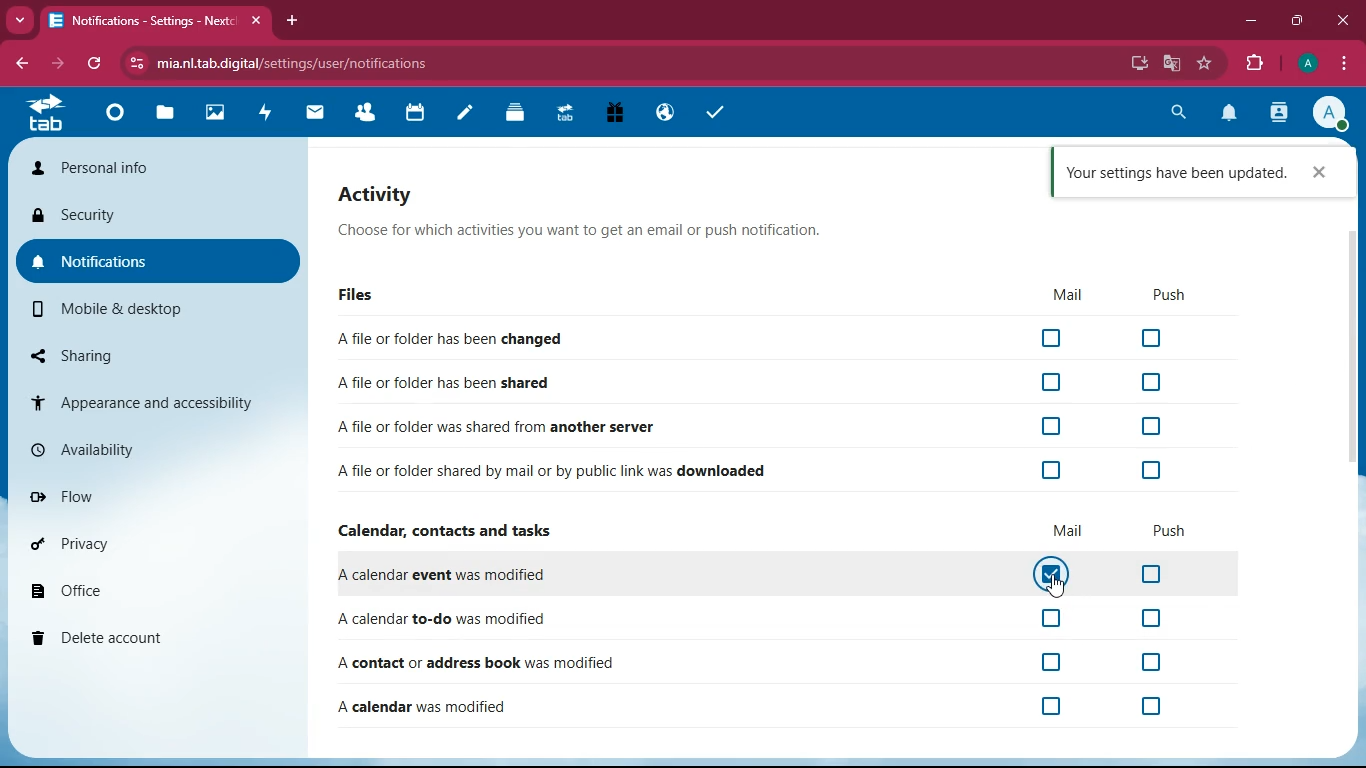 Image resolution: width=1366 pixels, height=768 pixels. I want to click on Notifications- Setting - Next, so click(145, 22).